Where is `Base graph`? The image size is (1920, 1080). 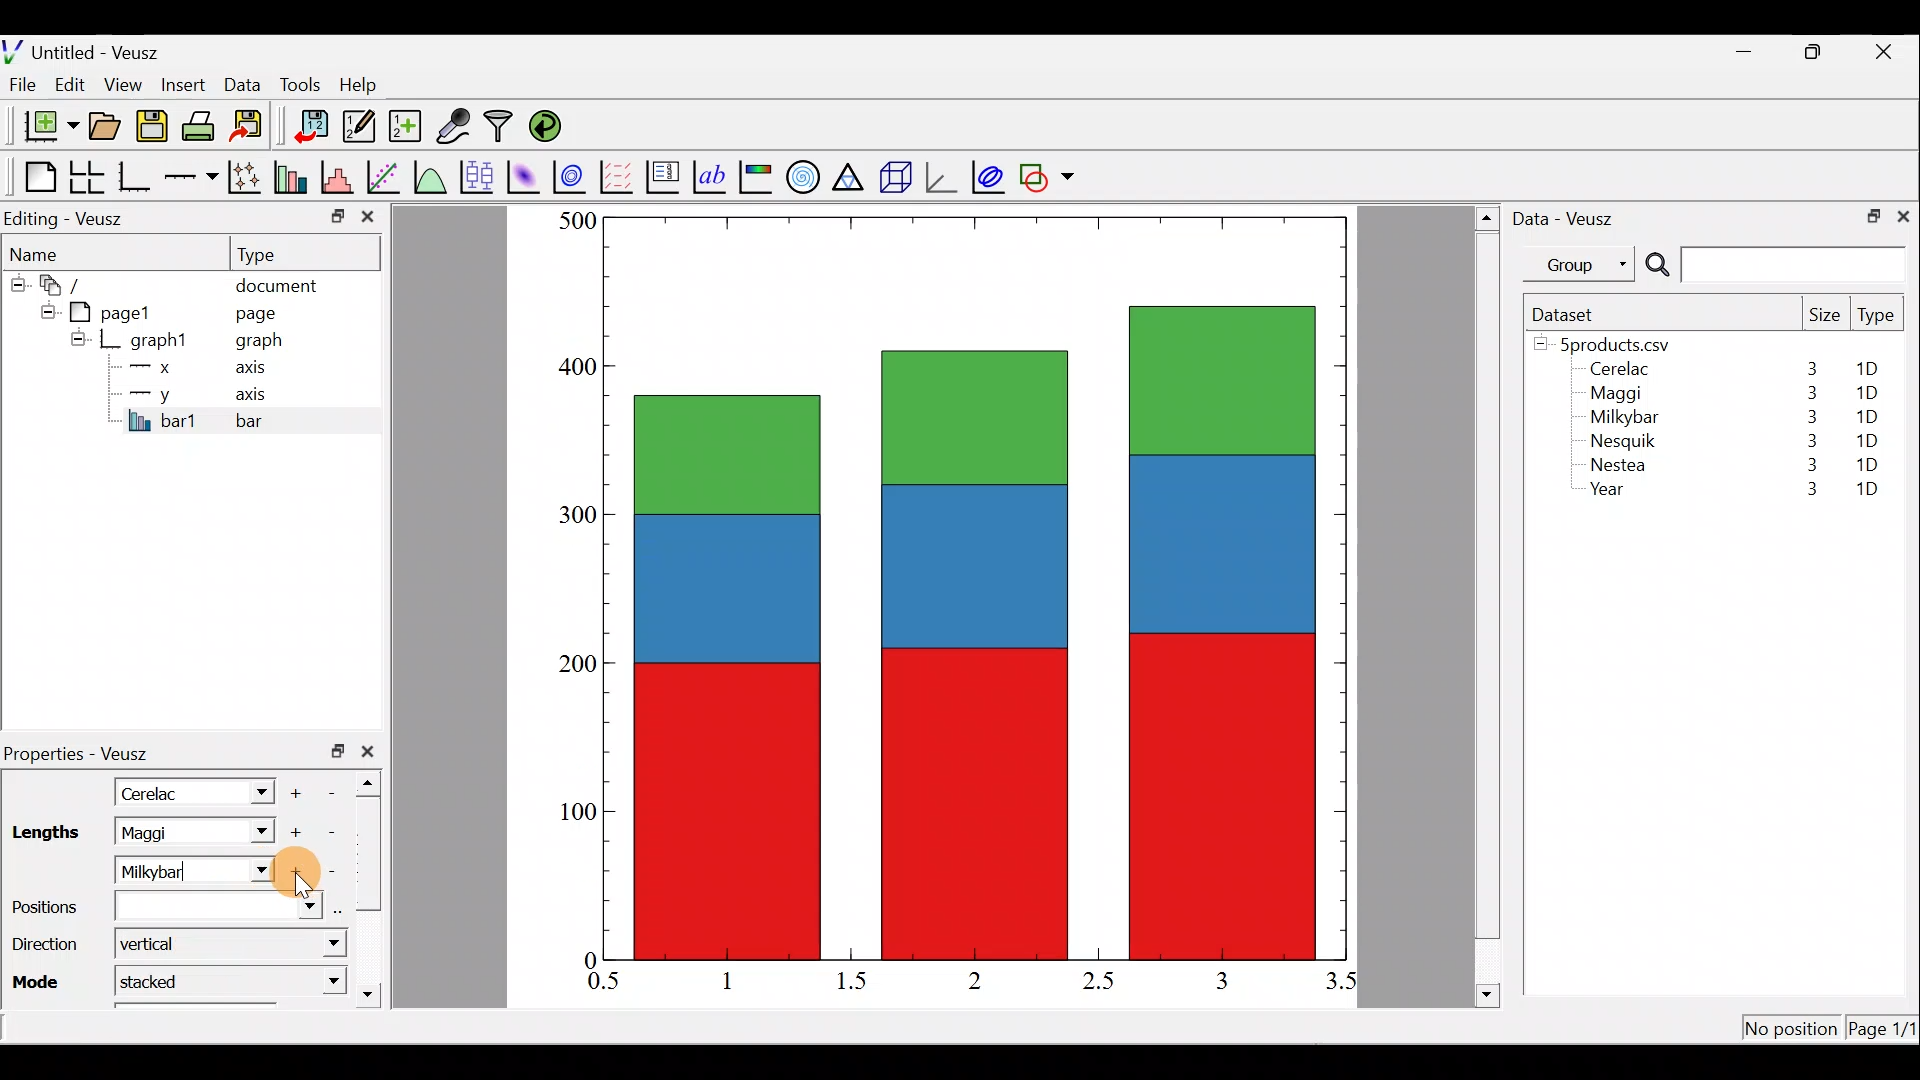 Base graph is located at coordinates (136, 177).